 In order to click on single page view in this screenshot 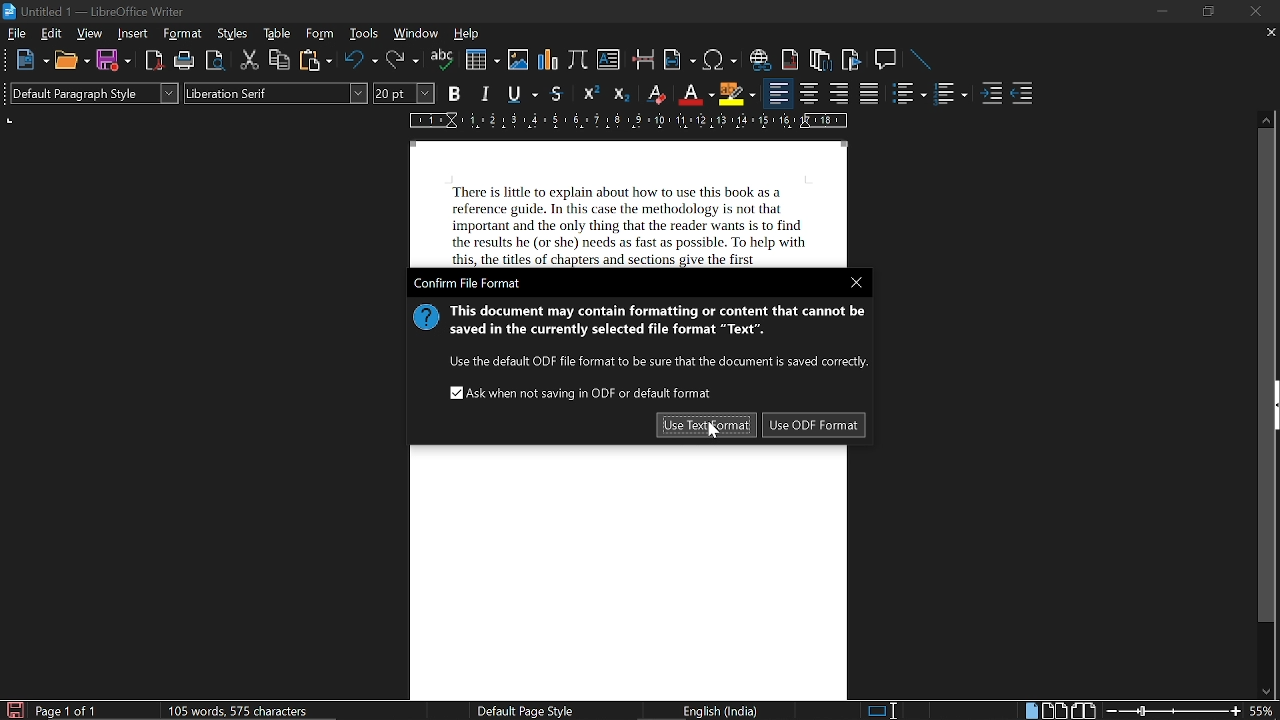, I will do `click(1030, 710)`.